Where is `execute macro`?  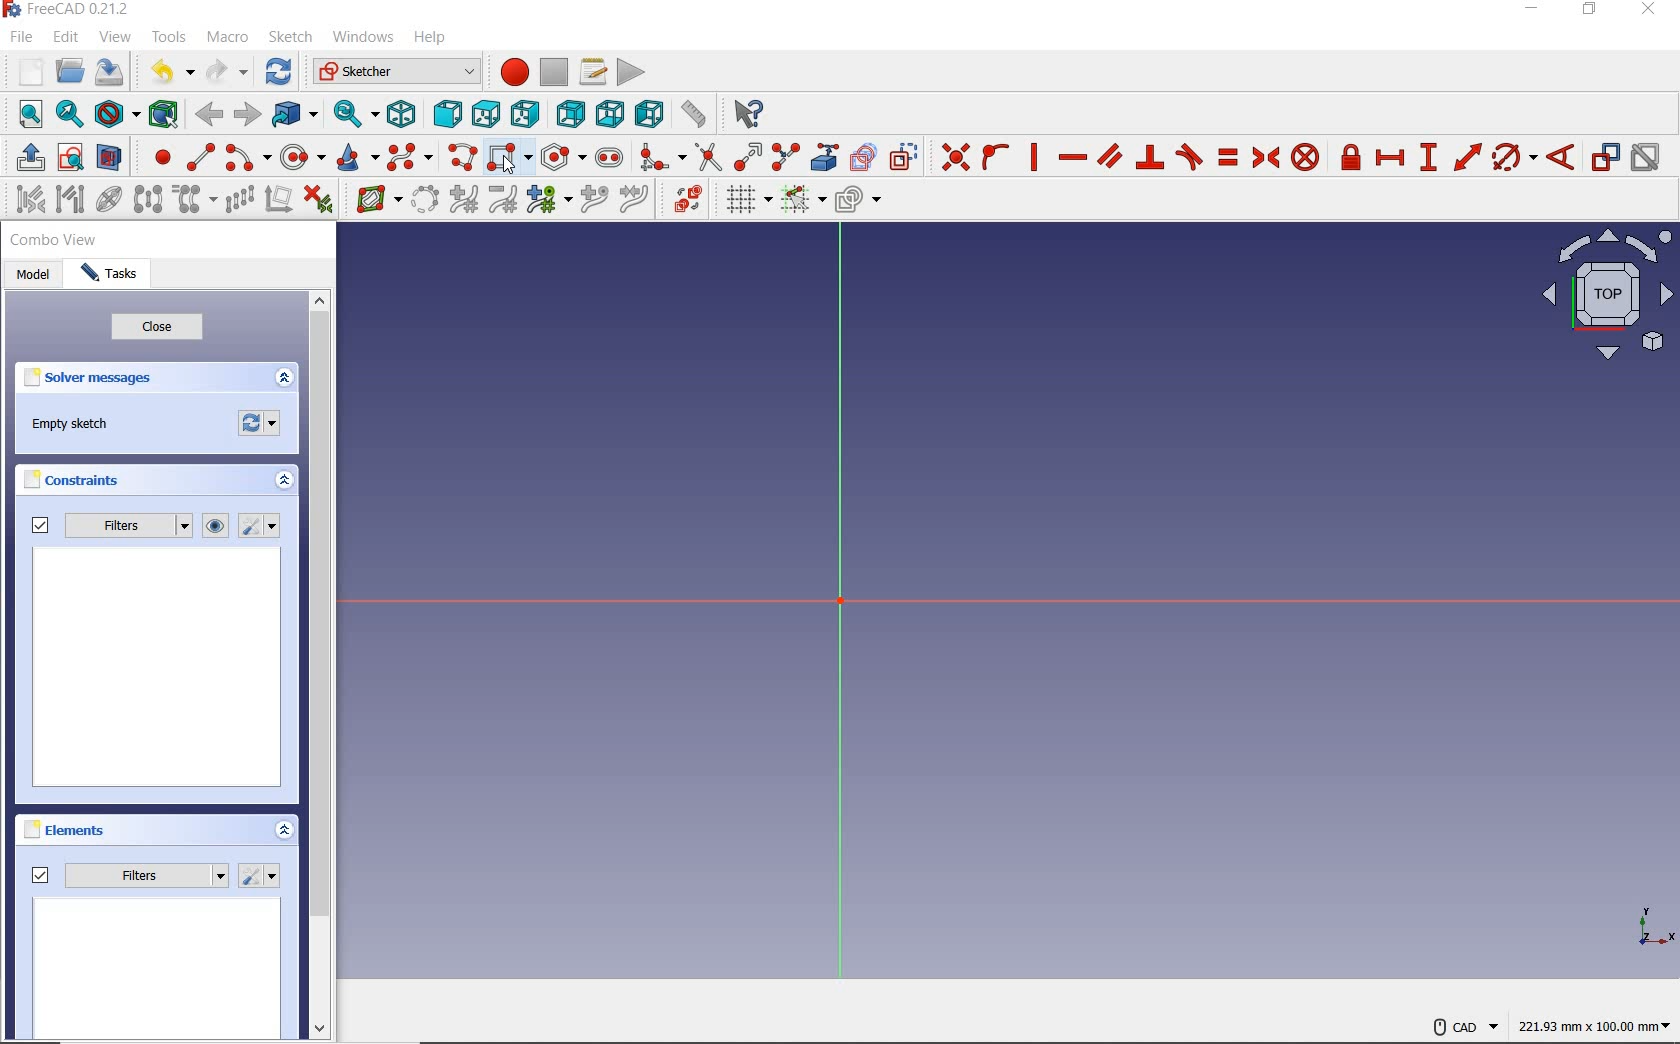
execute macro is located at coordinates (630, 72).